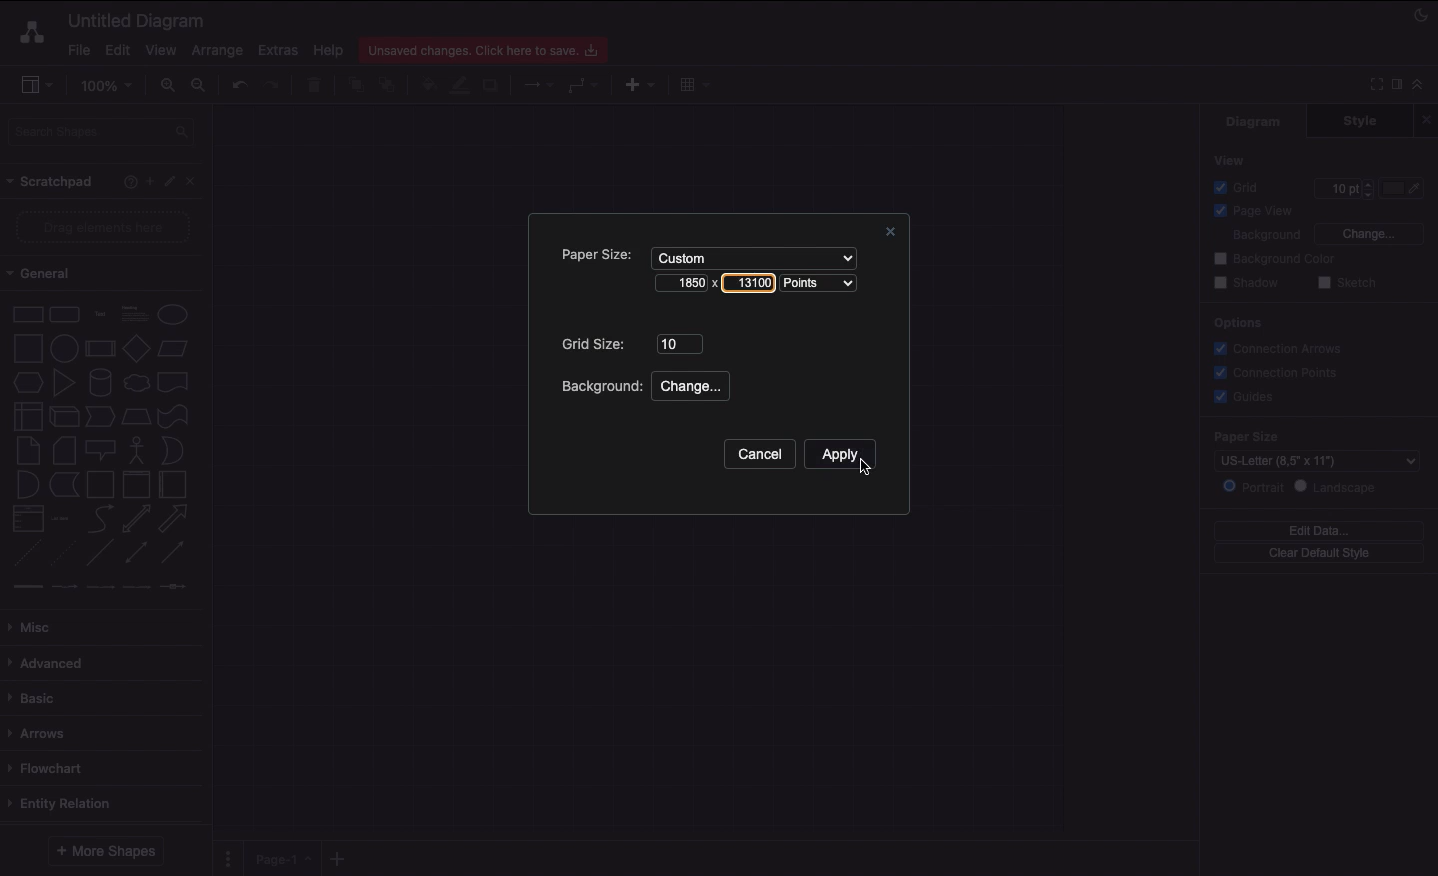  What do you see at coordinates (137, 553) in the screenshot?
I see `Bidirectional connector` at bounding box center [137, 553].